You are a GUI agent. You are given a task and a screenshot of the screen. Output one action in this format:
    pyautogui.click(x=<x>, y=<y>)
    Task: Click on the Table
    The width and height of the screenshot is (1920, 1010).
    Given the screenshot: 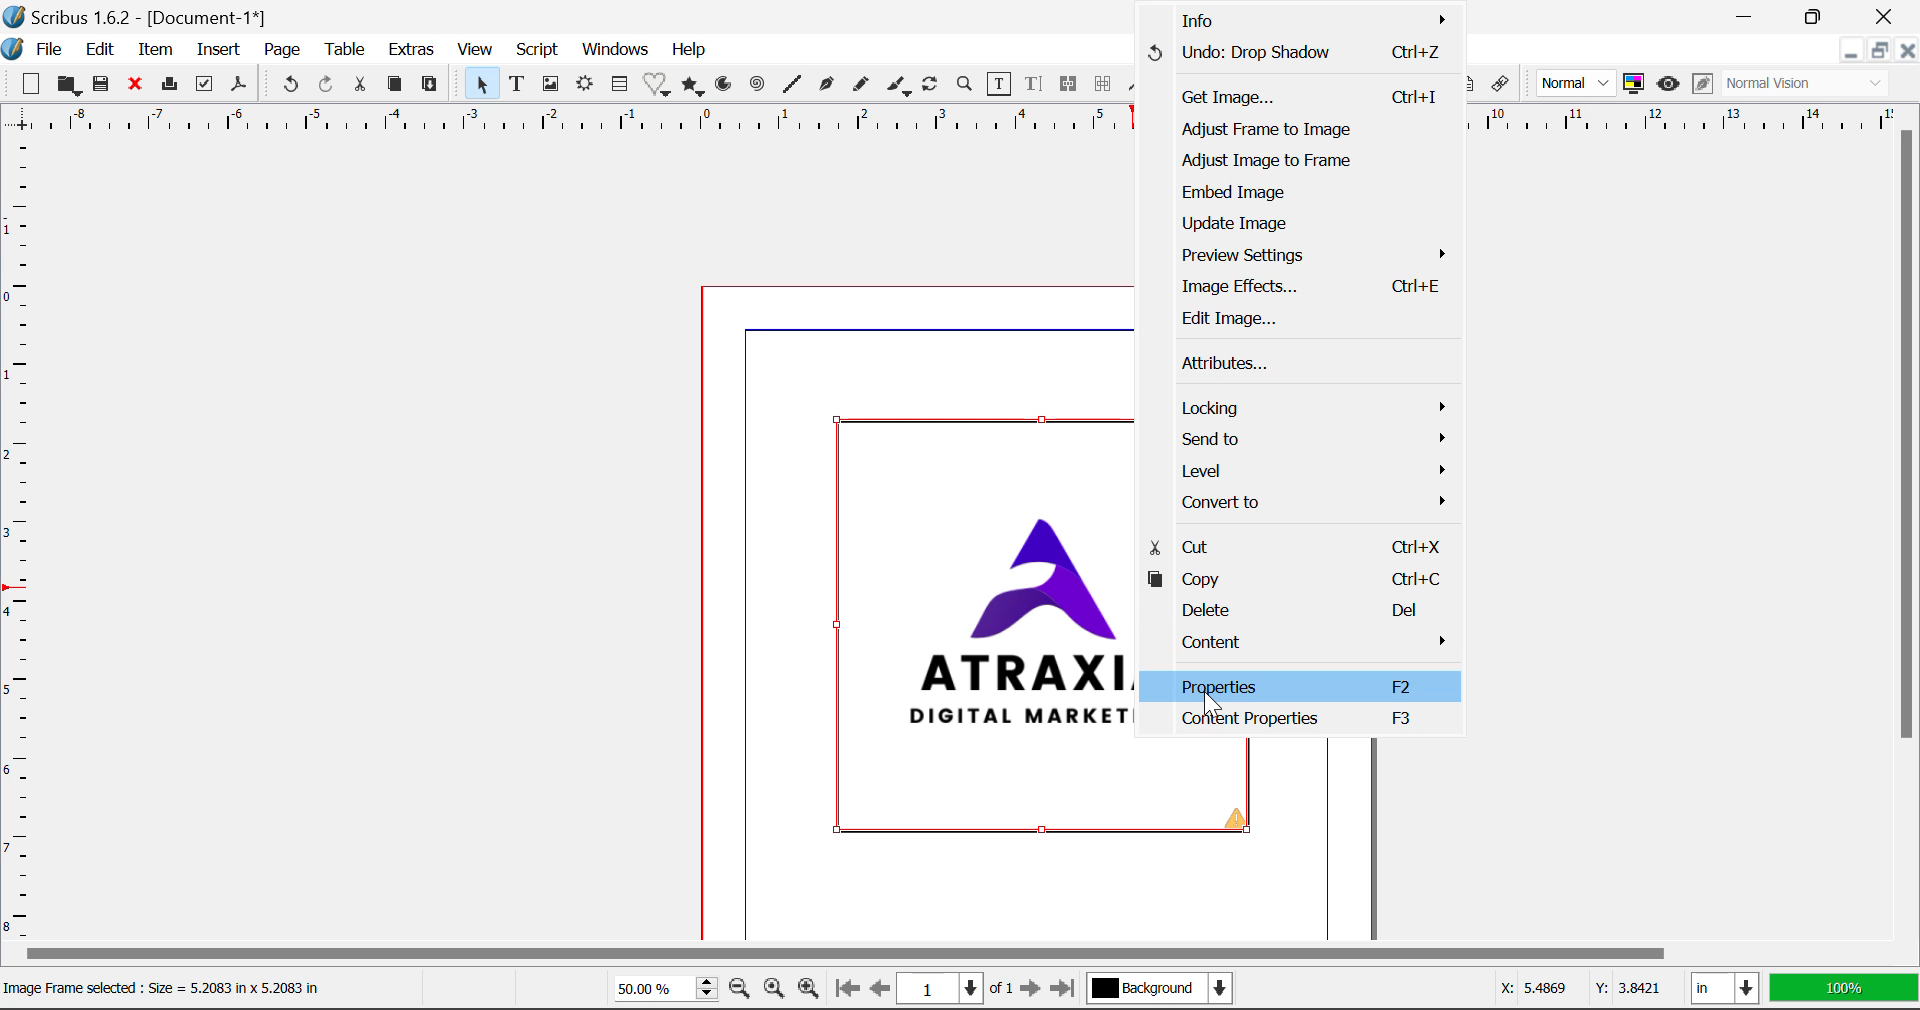 What is the action you would take?
    pyautogui.click(x=347, y=50)
    